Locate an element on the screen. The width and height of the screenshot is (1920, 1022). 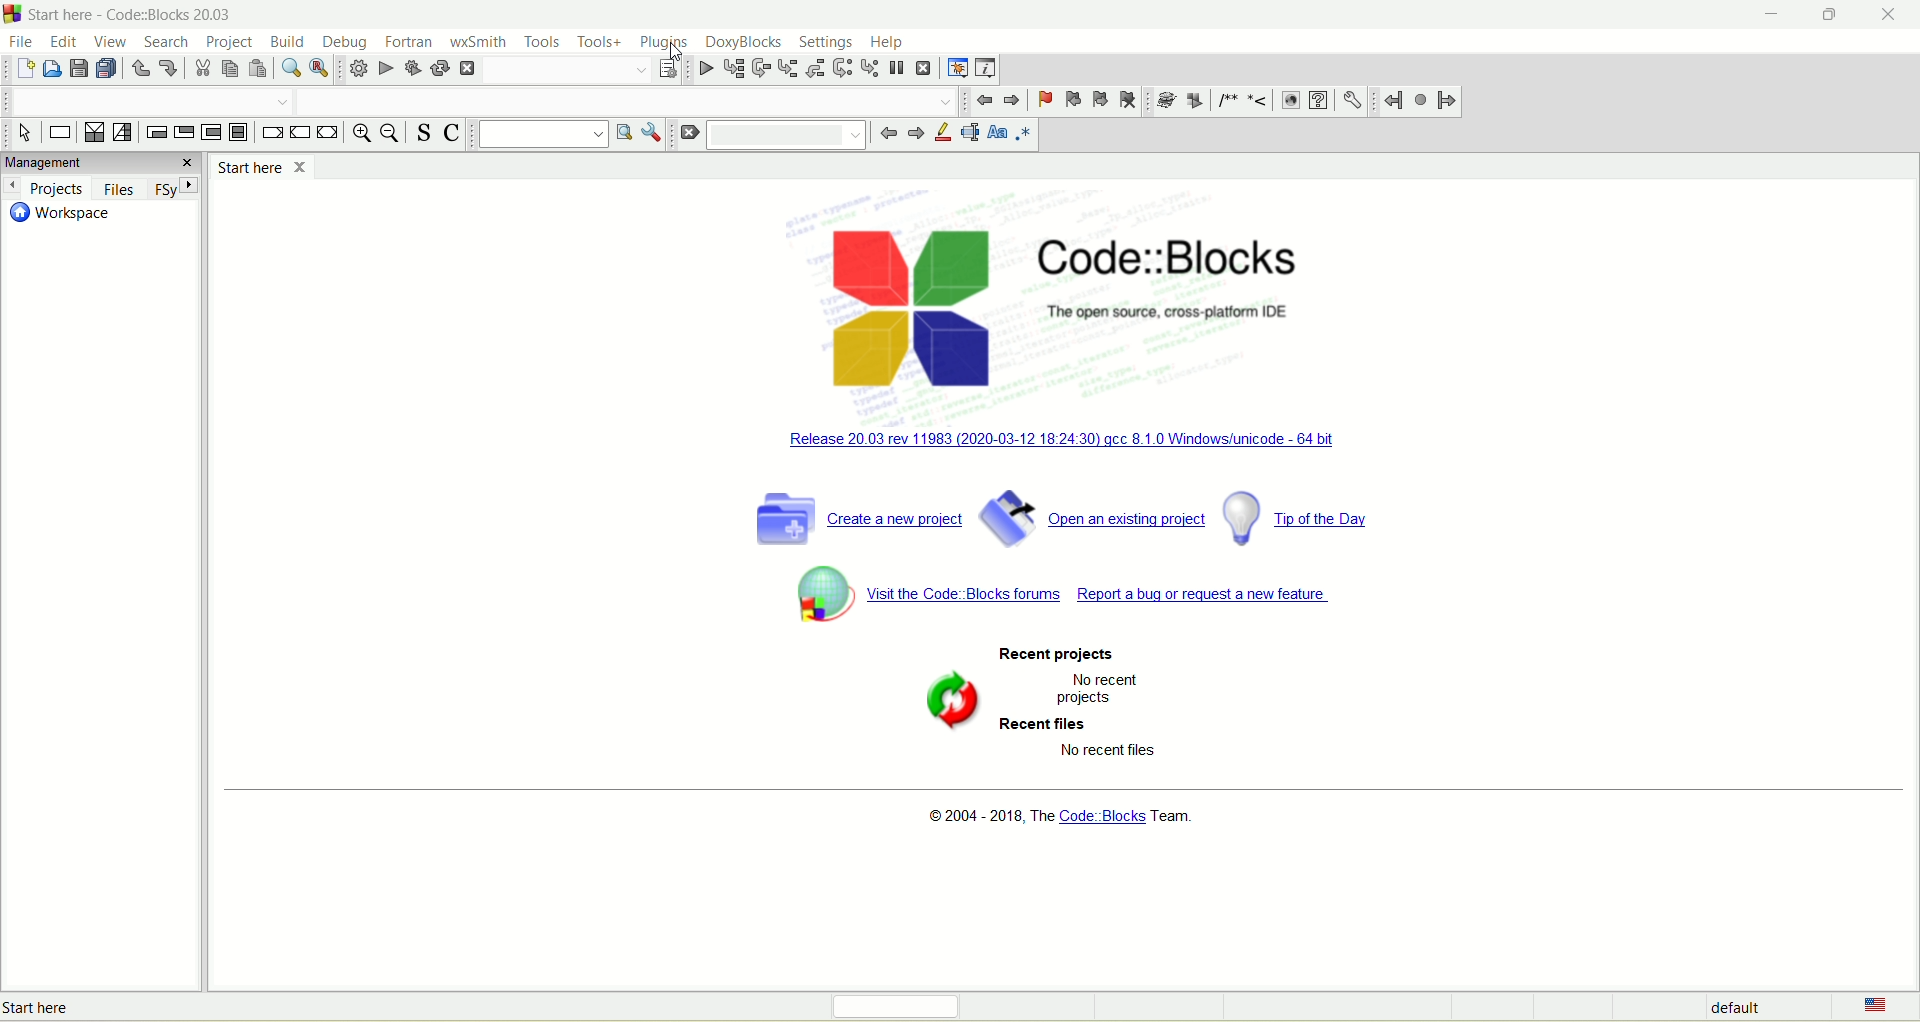
project is located at coordinates (231, 41).